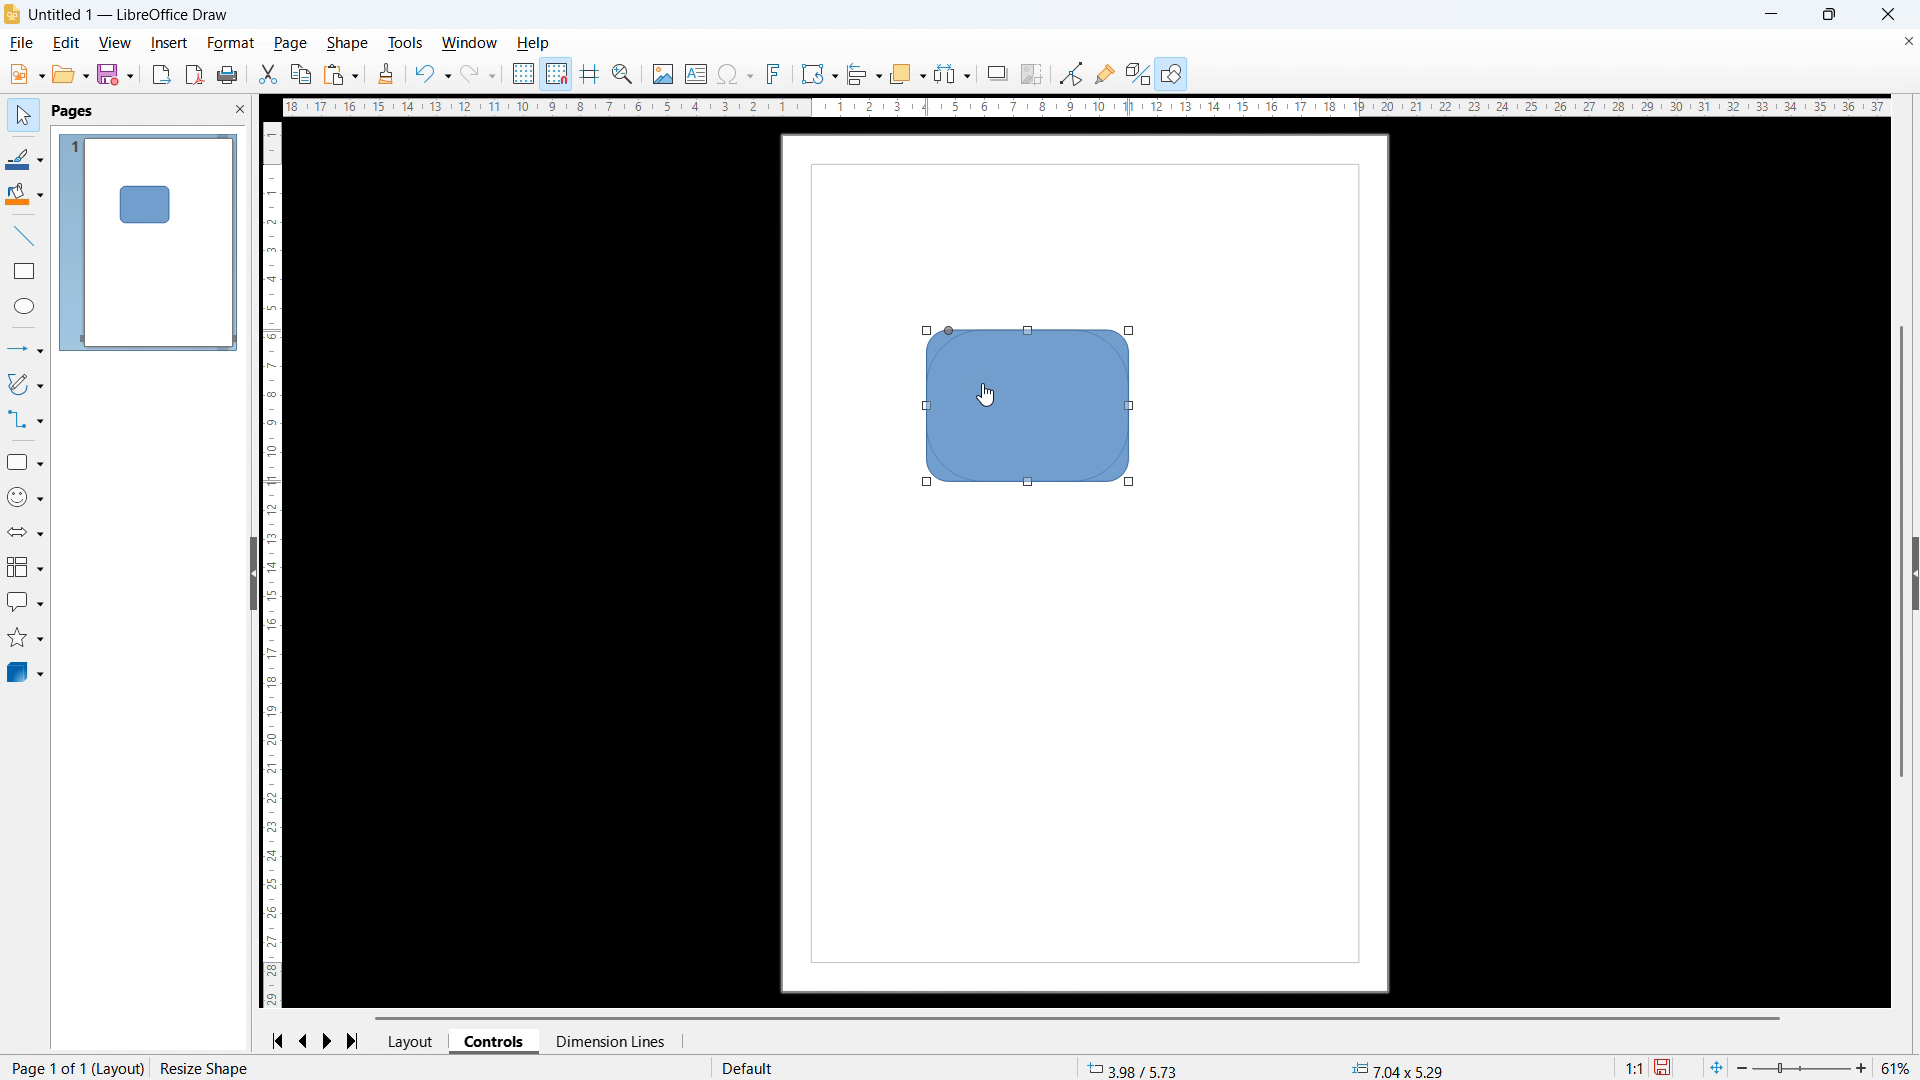 The width and height of the screenshot is (1920, 1080). What do you see at coordinates (27, 74) in the screenshot?
I see `new ` at bounding box center [27, 74].